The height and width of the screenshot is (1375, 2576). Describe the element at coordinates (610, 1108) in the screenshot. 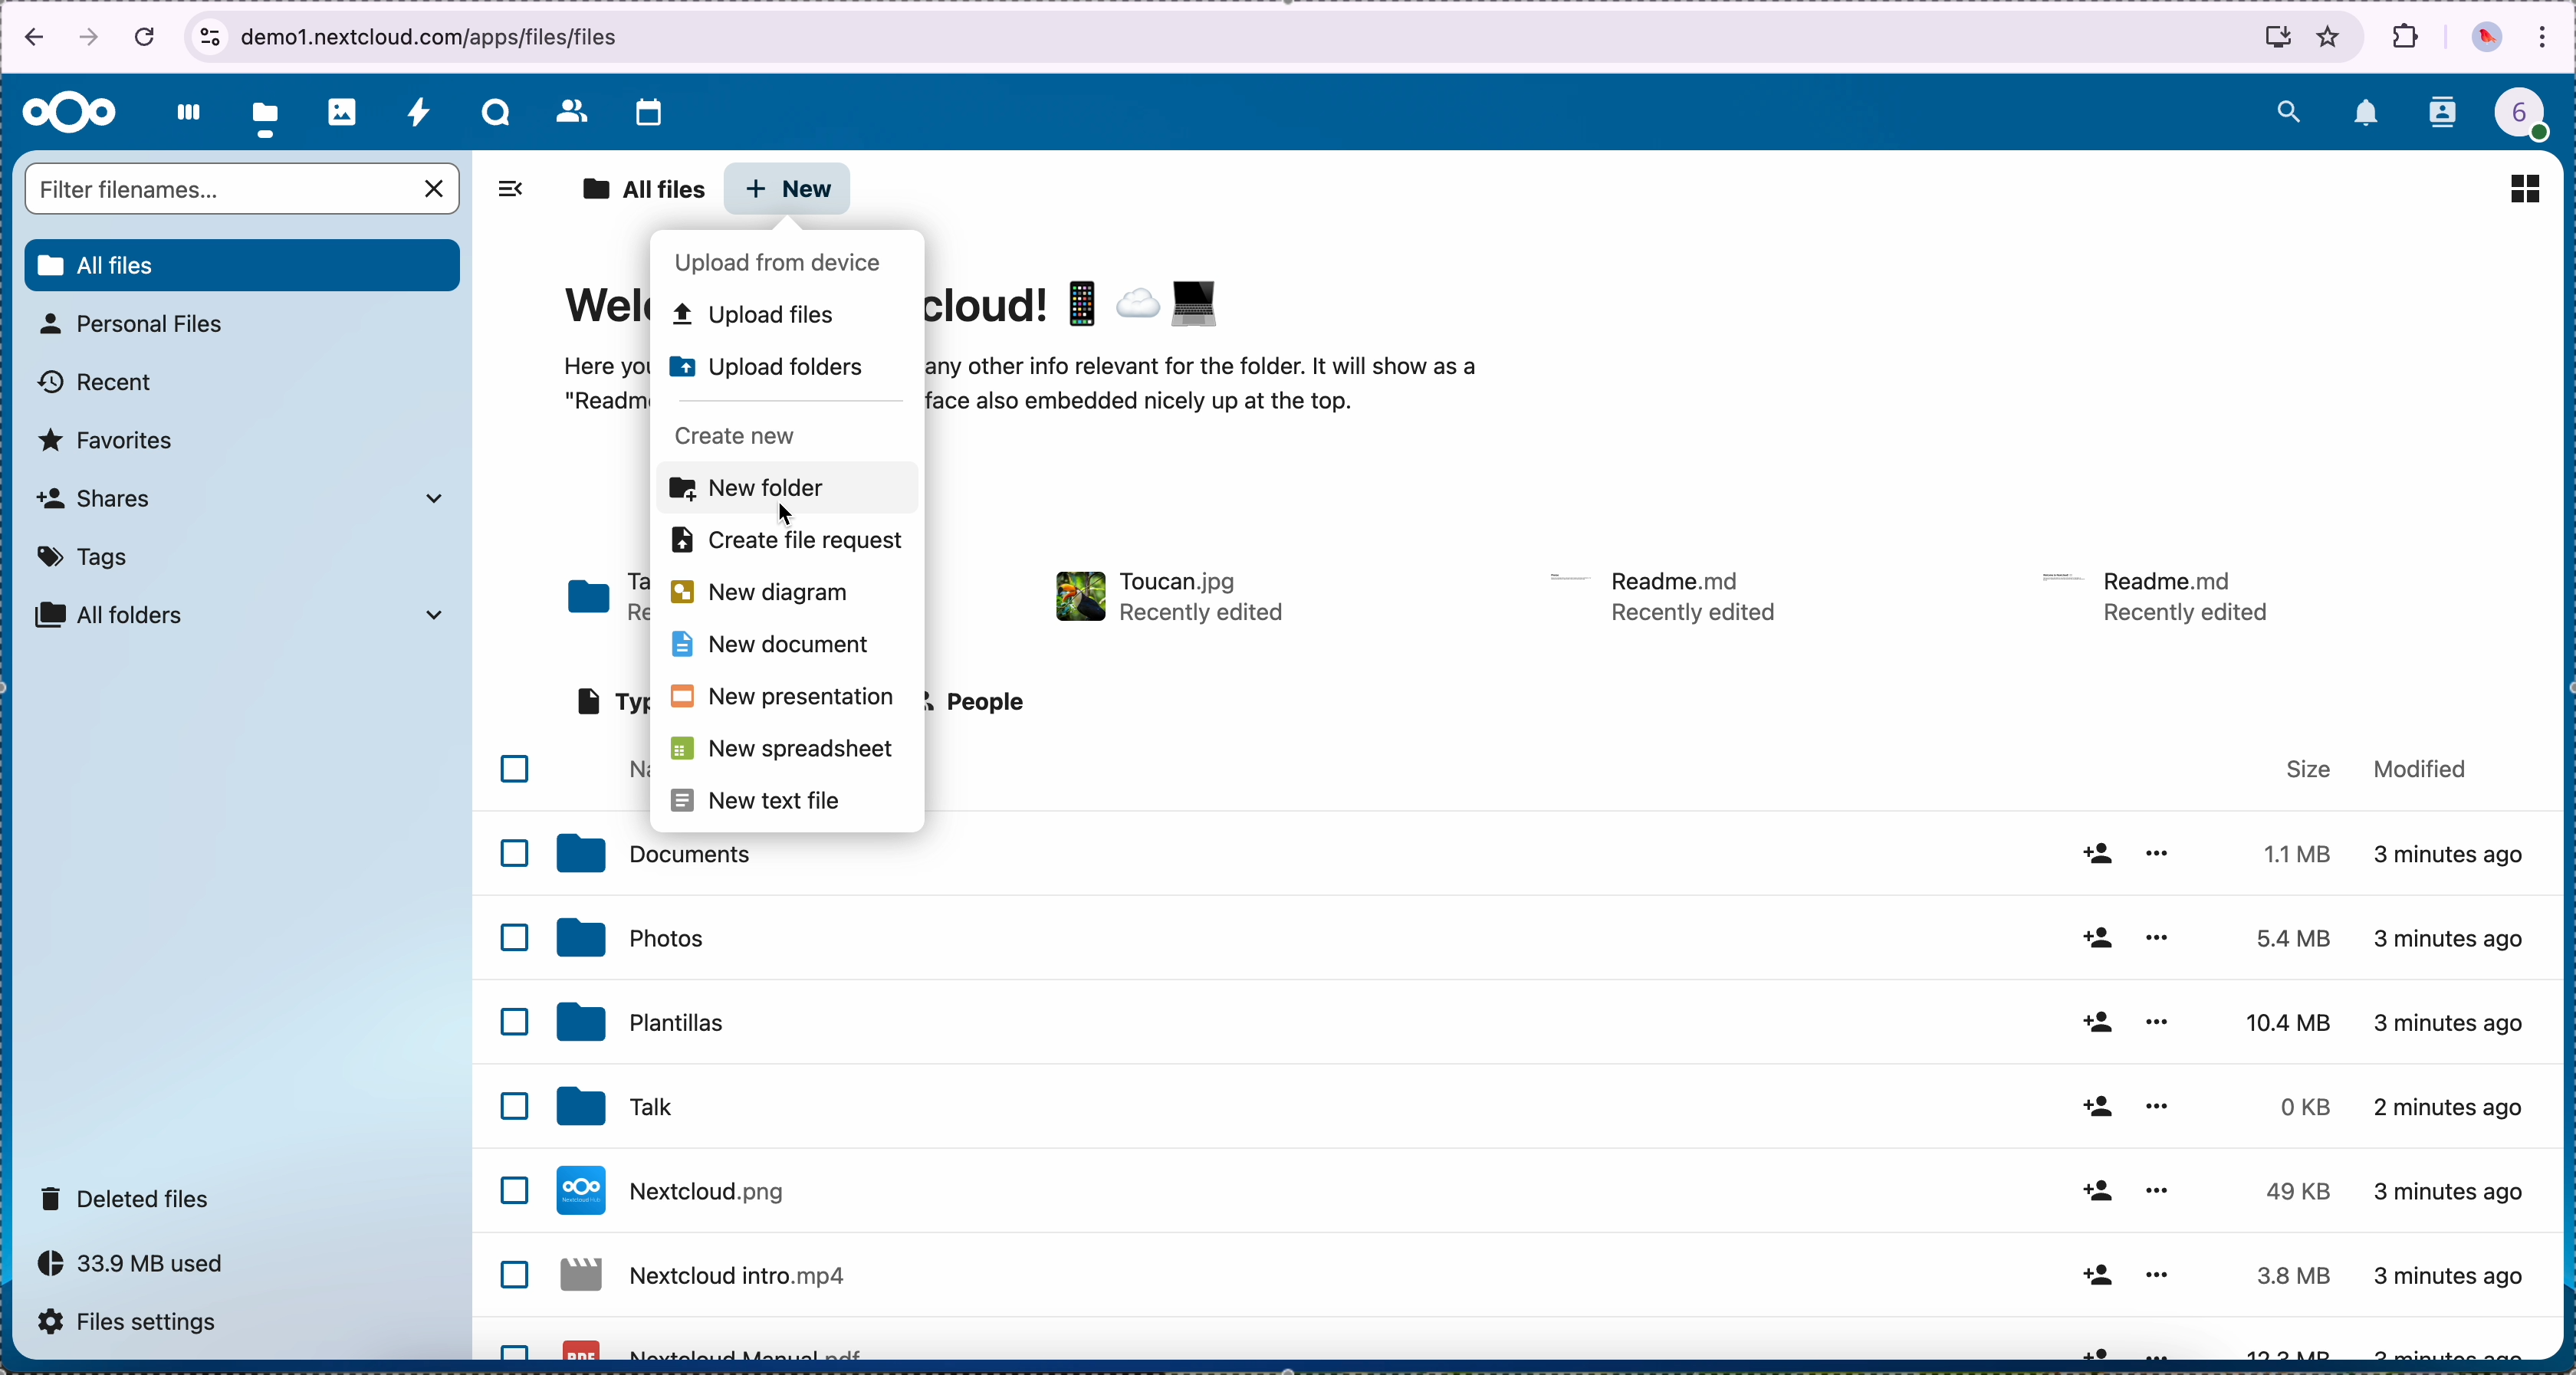

I see `talk` at that location.